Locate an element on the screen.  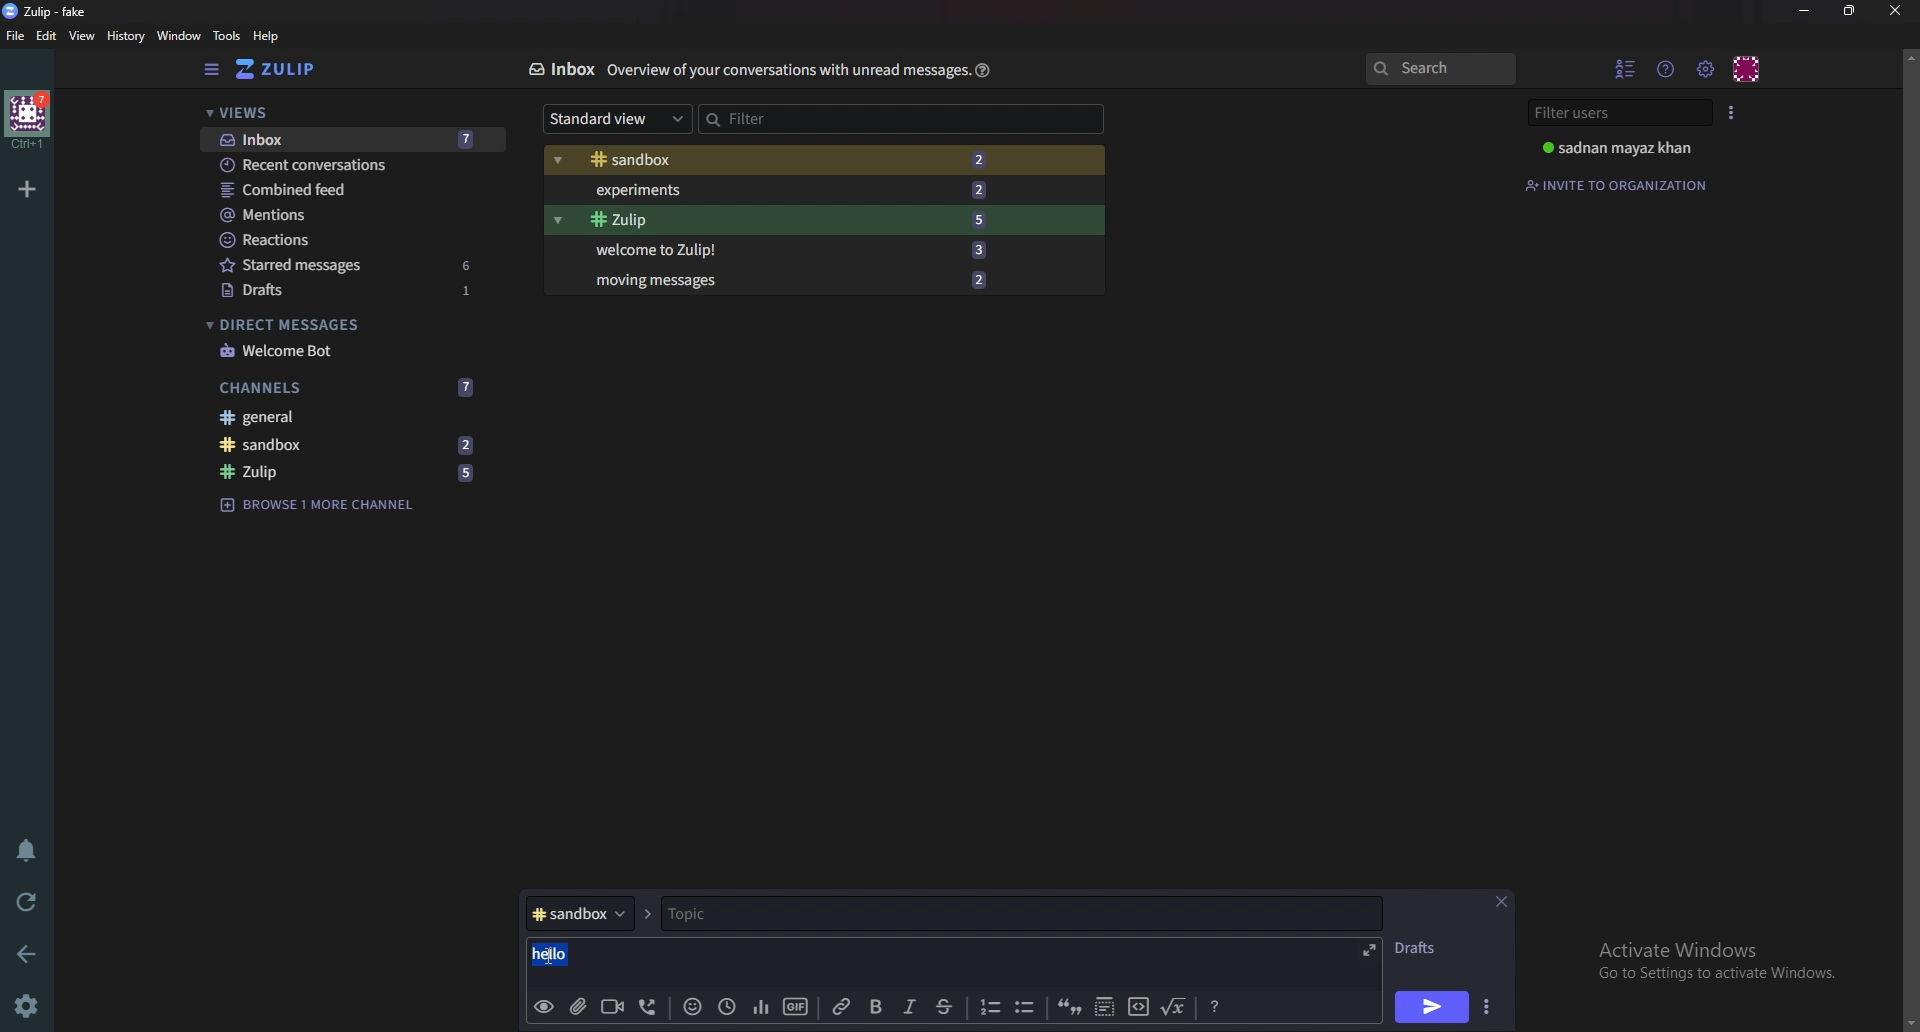
Invite to organization is located at coordinates (1618, 184).